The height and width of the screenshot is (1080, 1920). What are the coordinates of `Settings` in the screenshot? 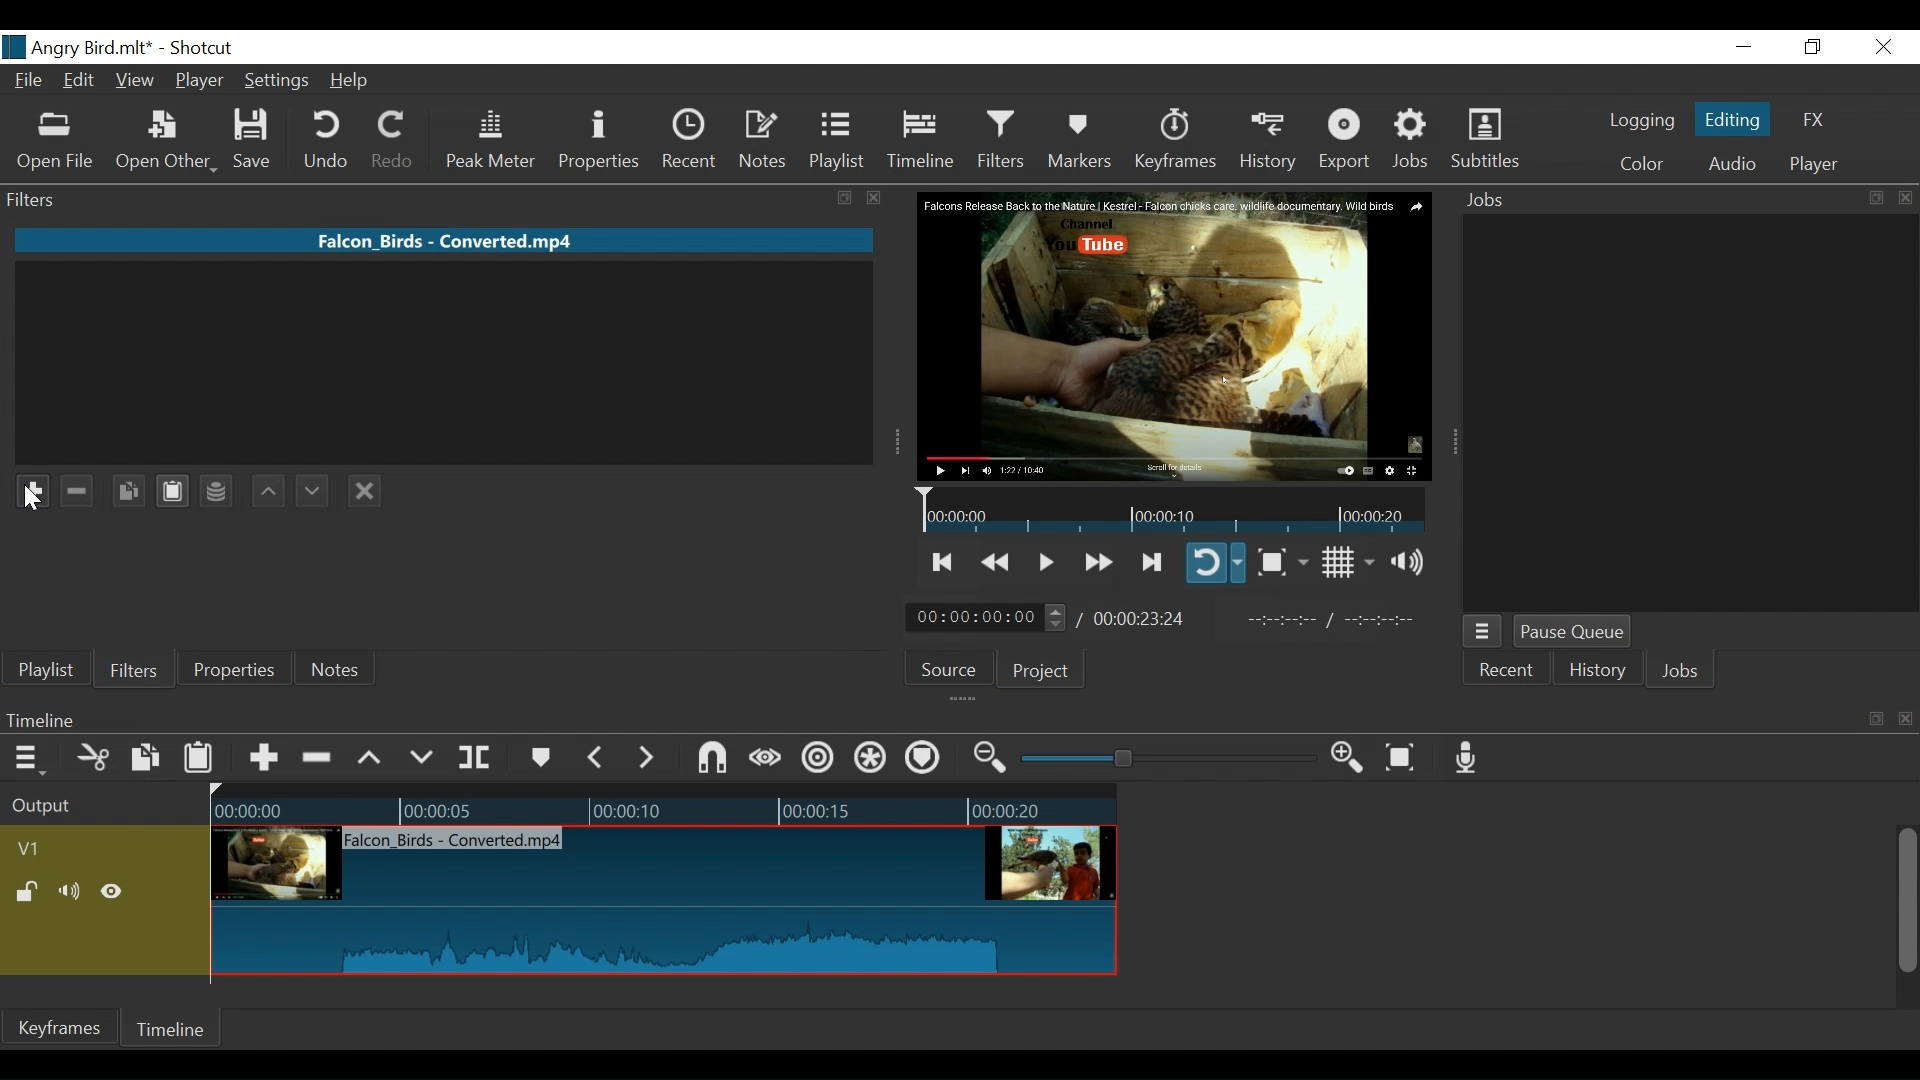 It's located at (278, 83).